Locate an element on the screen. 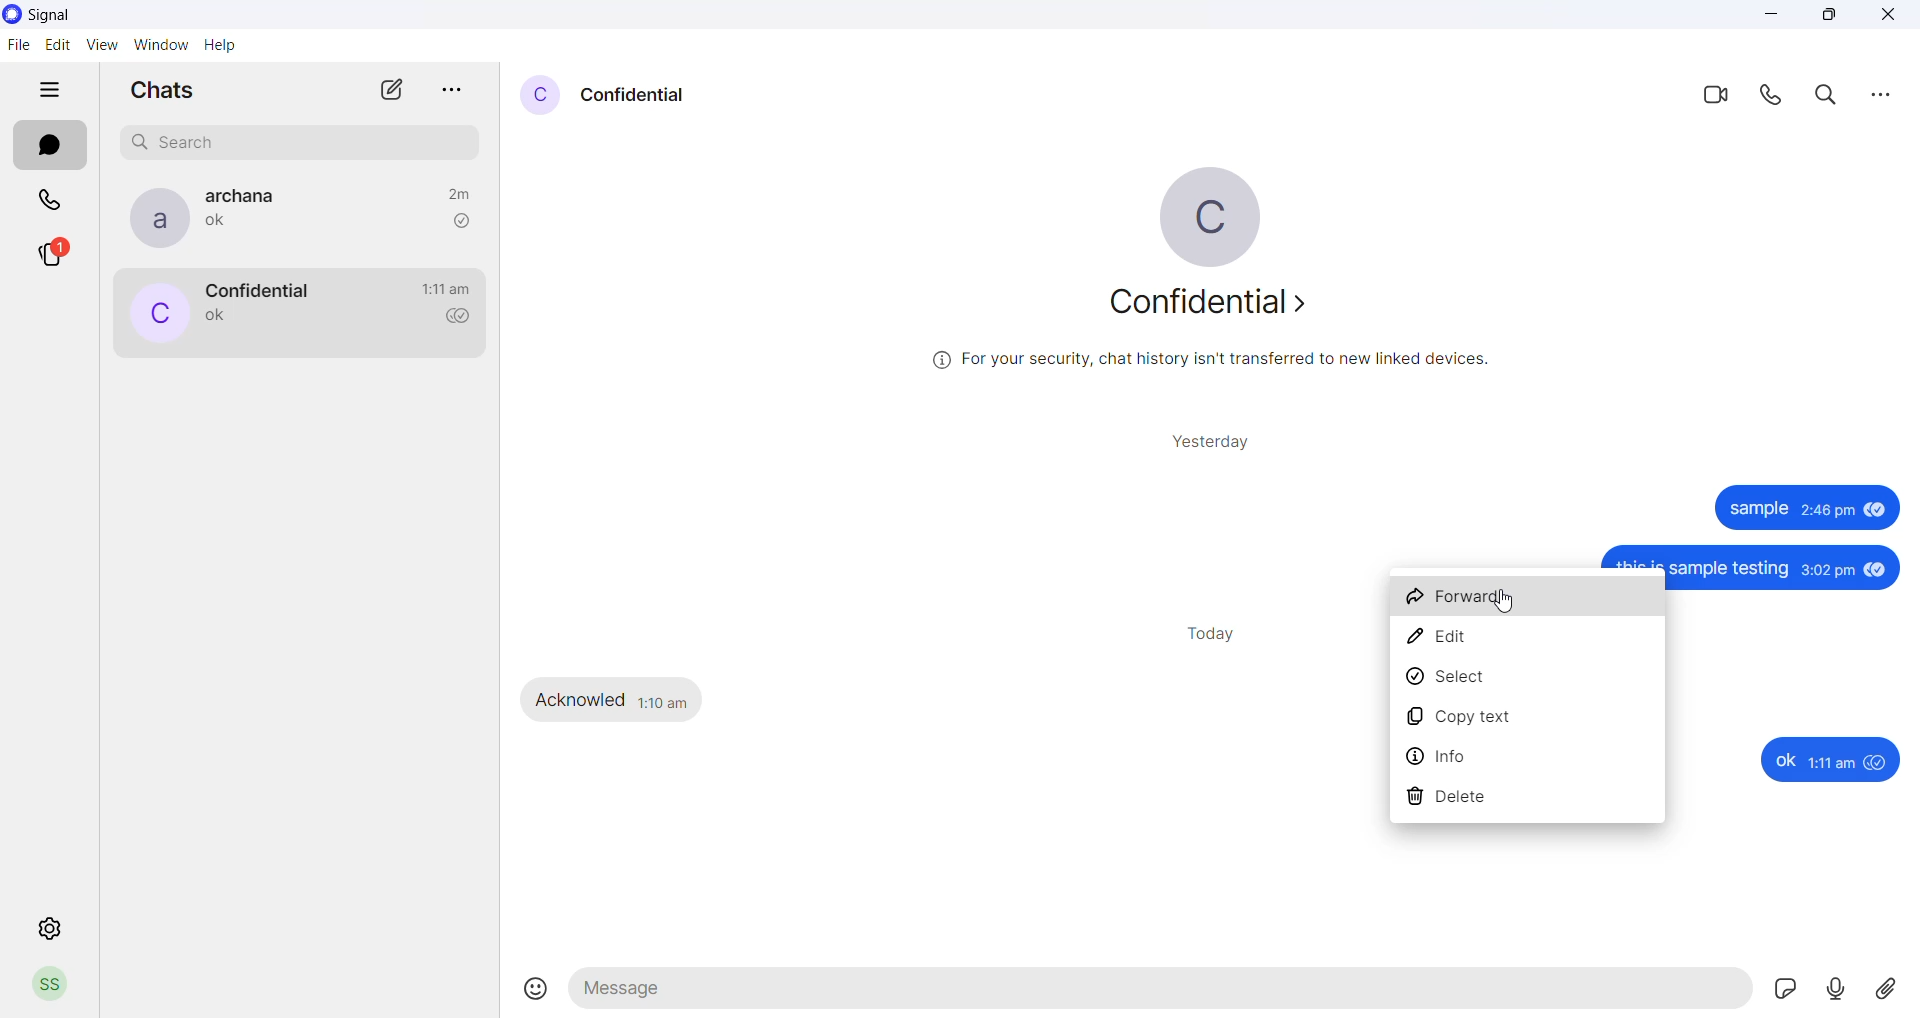  seen is located at coordinates (1879, 763).